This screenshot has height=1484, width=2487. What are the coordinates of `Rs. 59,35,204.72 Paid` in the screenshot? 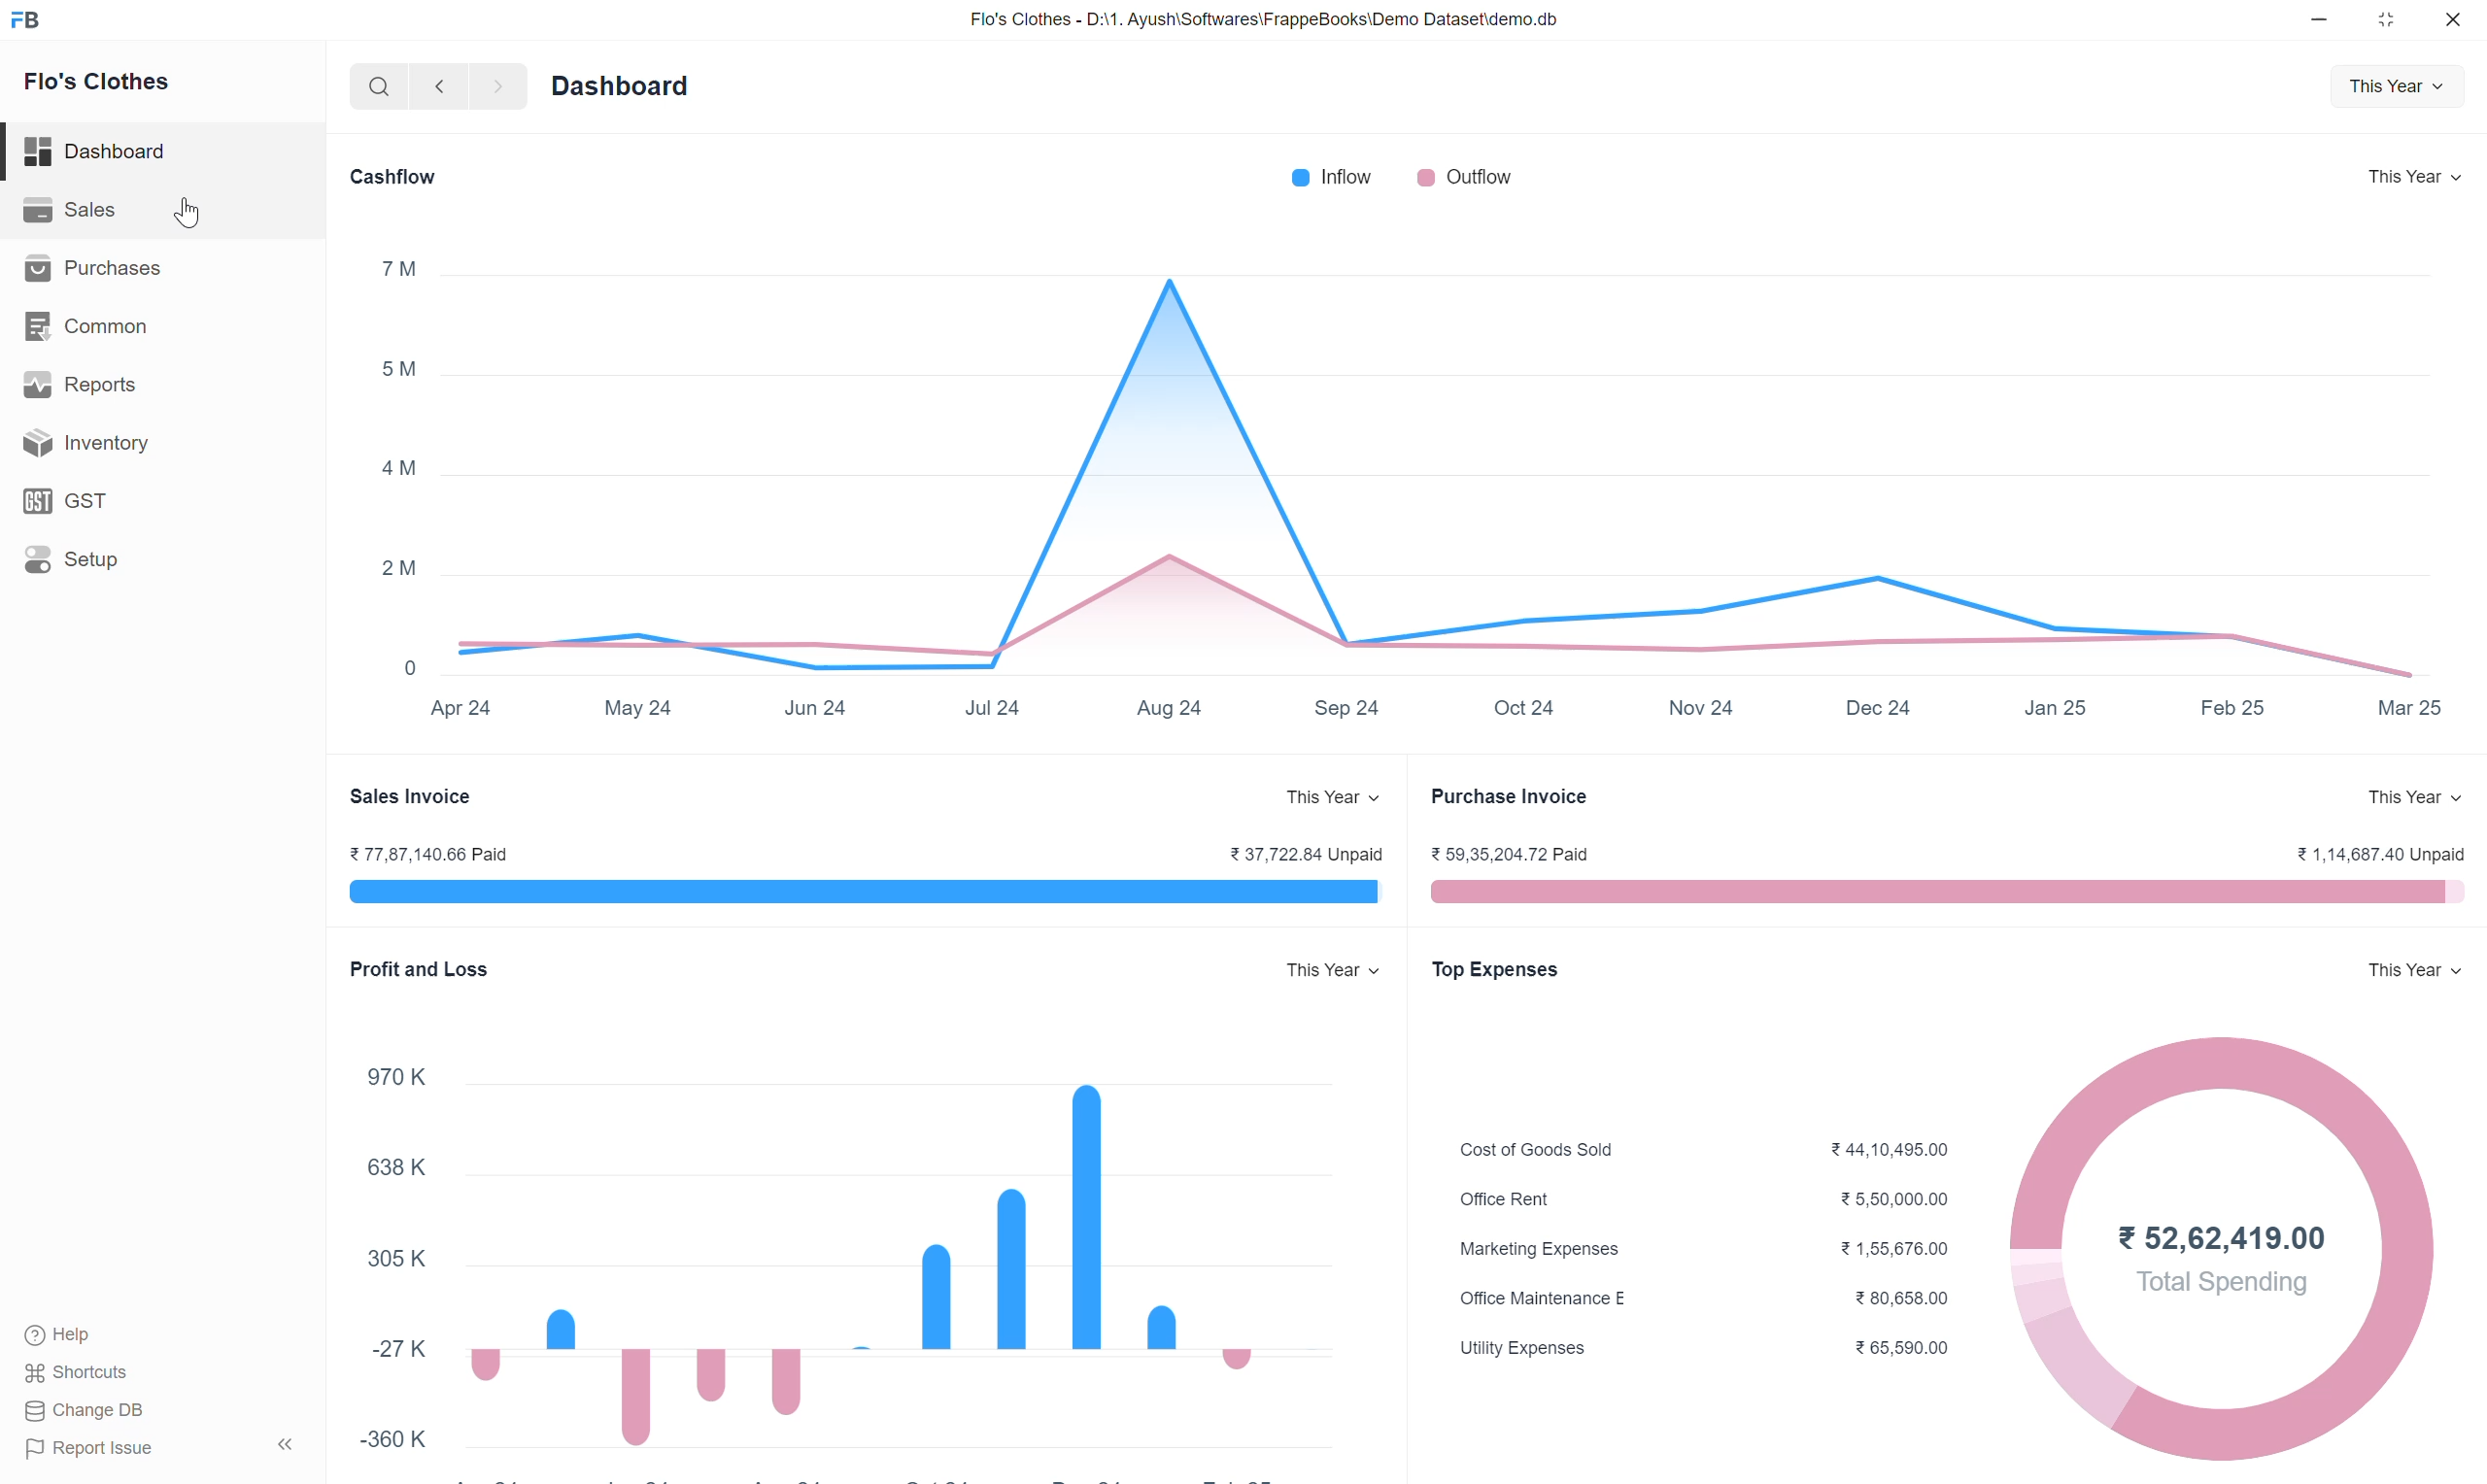 It's located at (1521, 853).